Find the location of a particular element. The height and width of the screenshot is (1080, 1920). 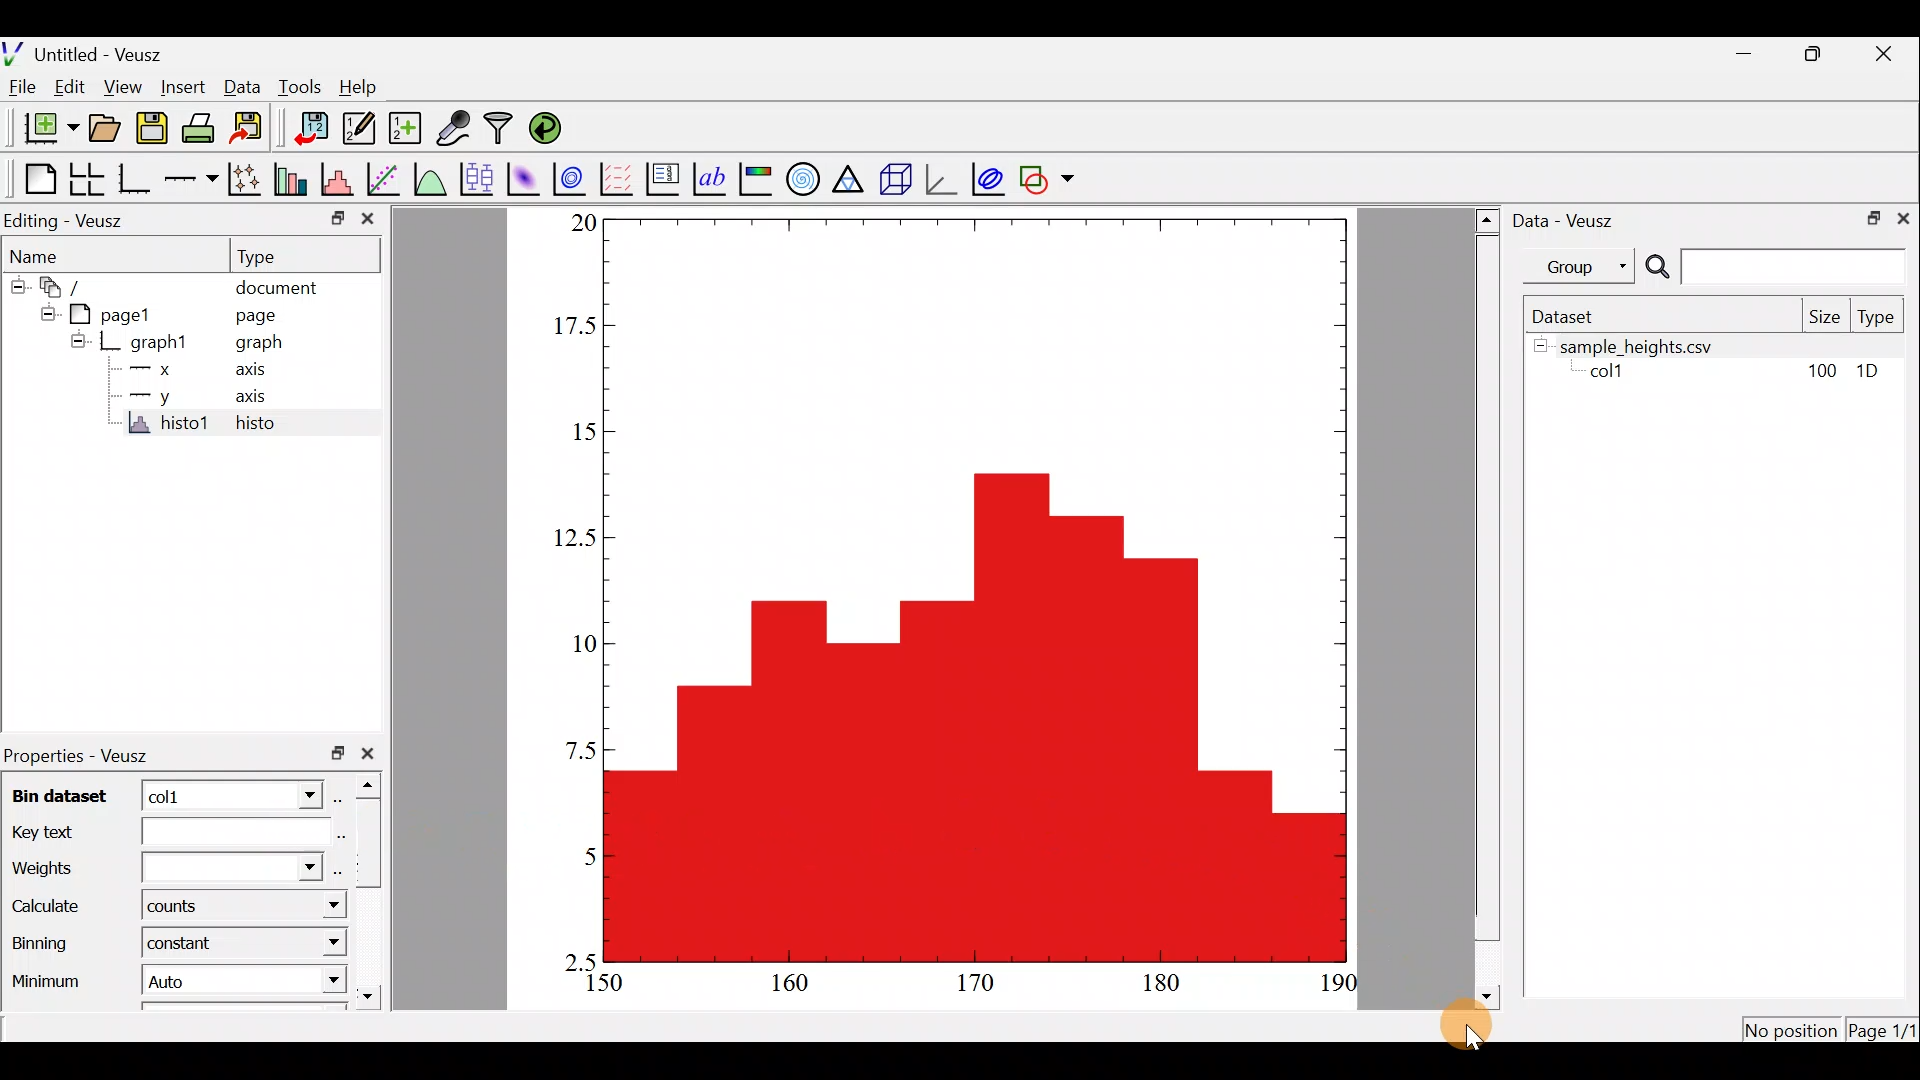

reload linked datasets is located at coordinates (554, 128).